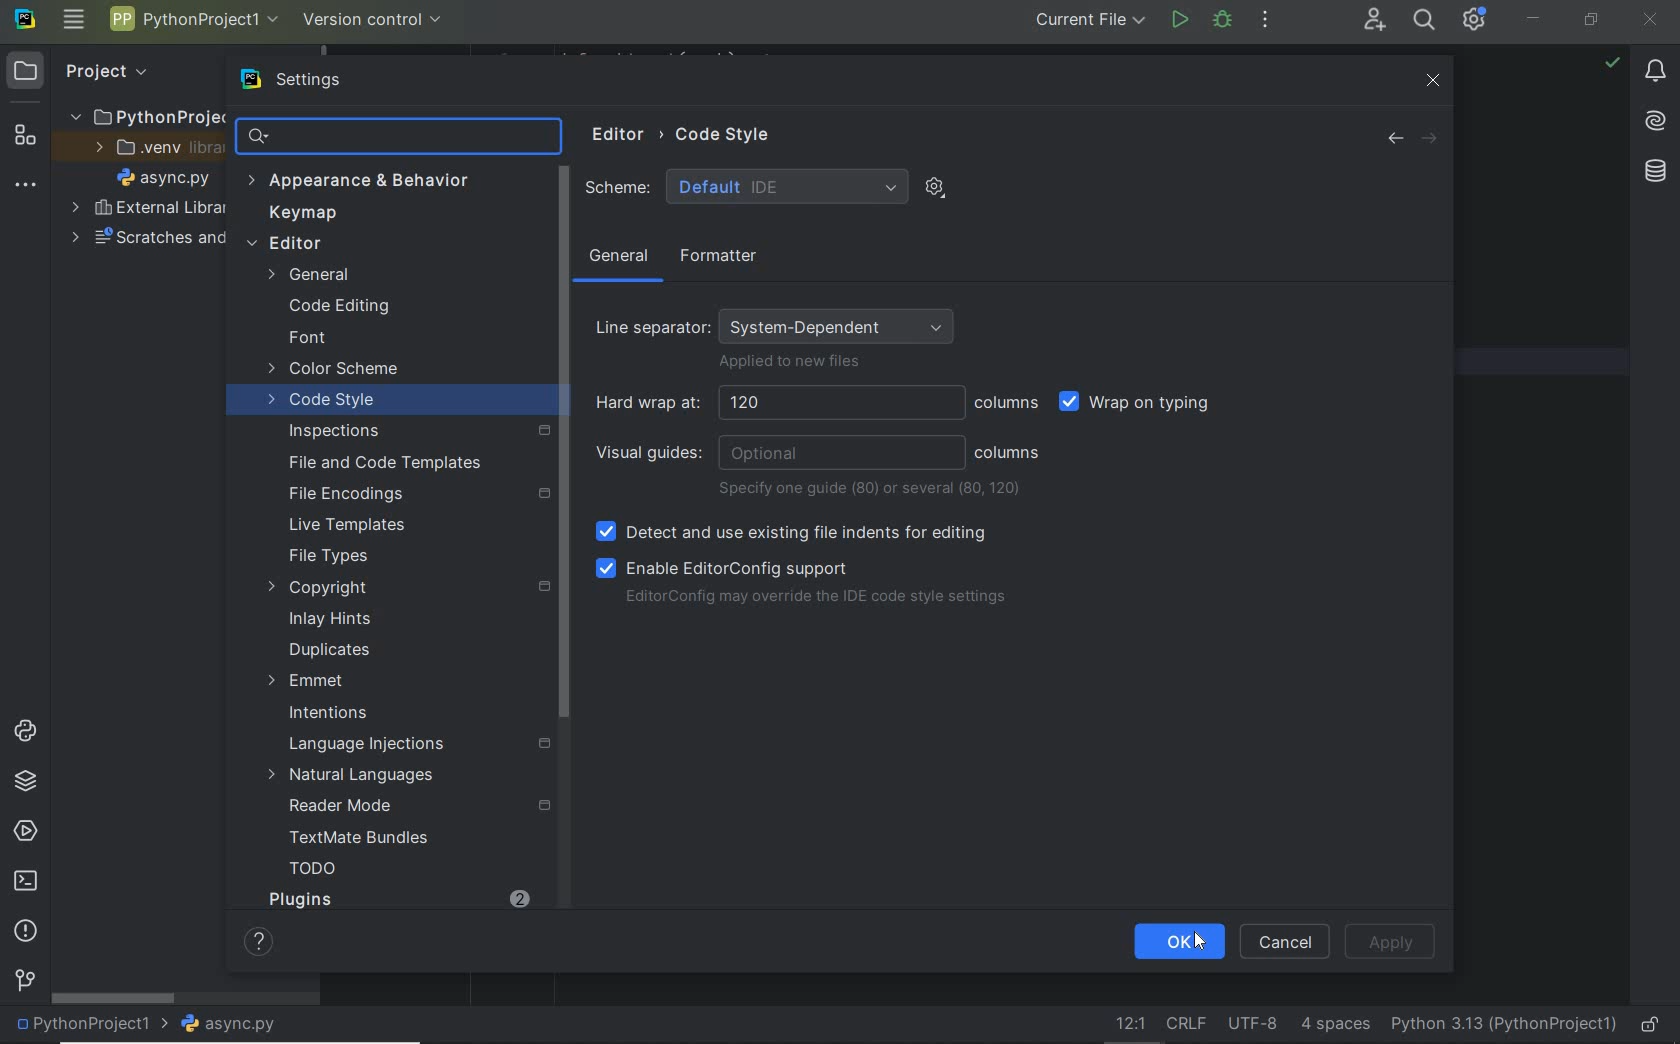 The width and height of the screenshot is (1680, 1044). I want to click on Emmet, so click(306, 681).